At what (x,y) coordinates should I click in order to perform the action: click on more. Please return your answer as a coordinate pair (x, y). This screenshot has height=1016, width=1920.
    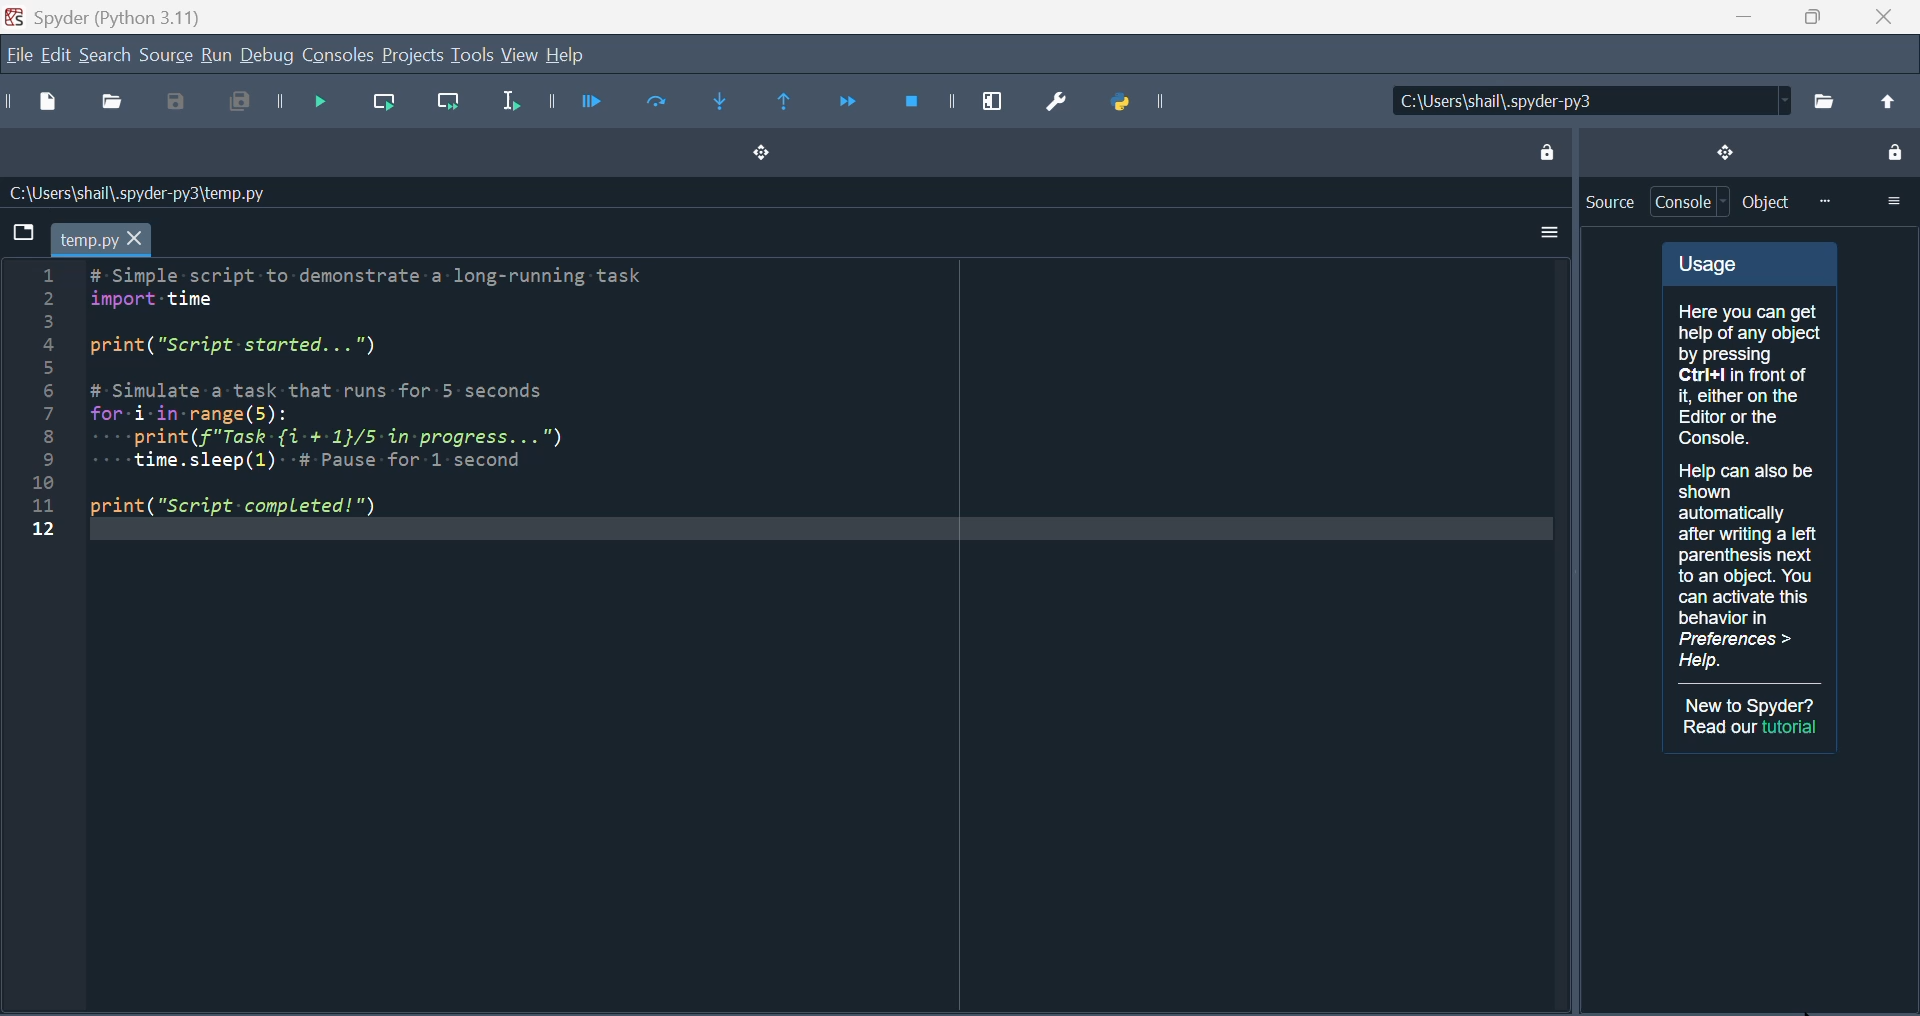
    Looking at the image, I should click on (1824, 201).